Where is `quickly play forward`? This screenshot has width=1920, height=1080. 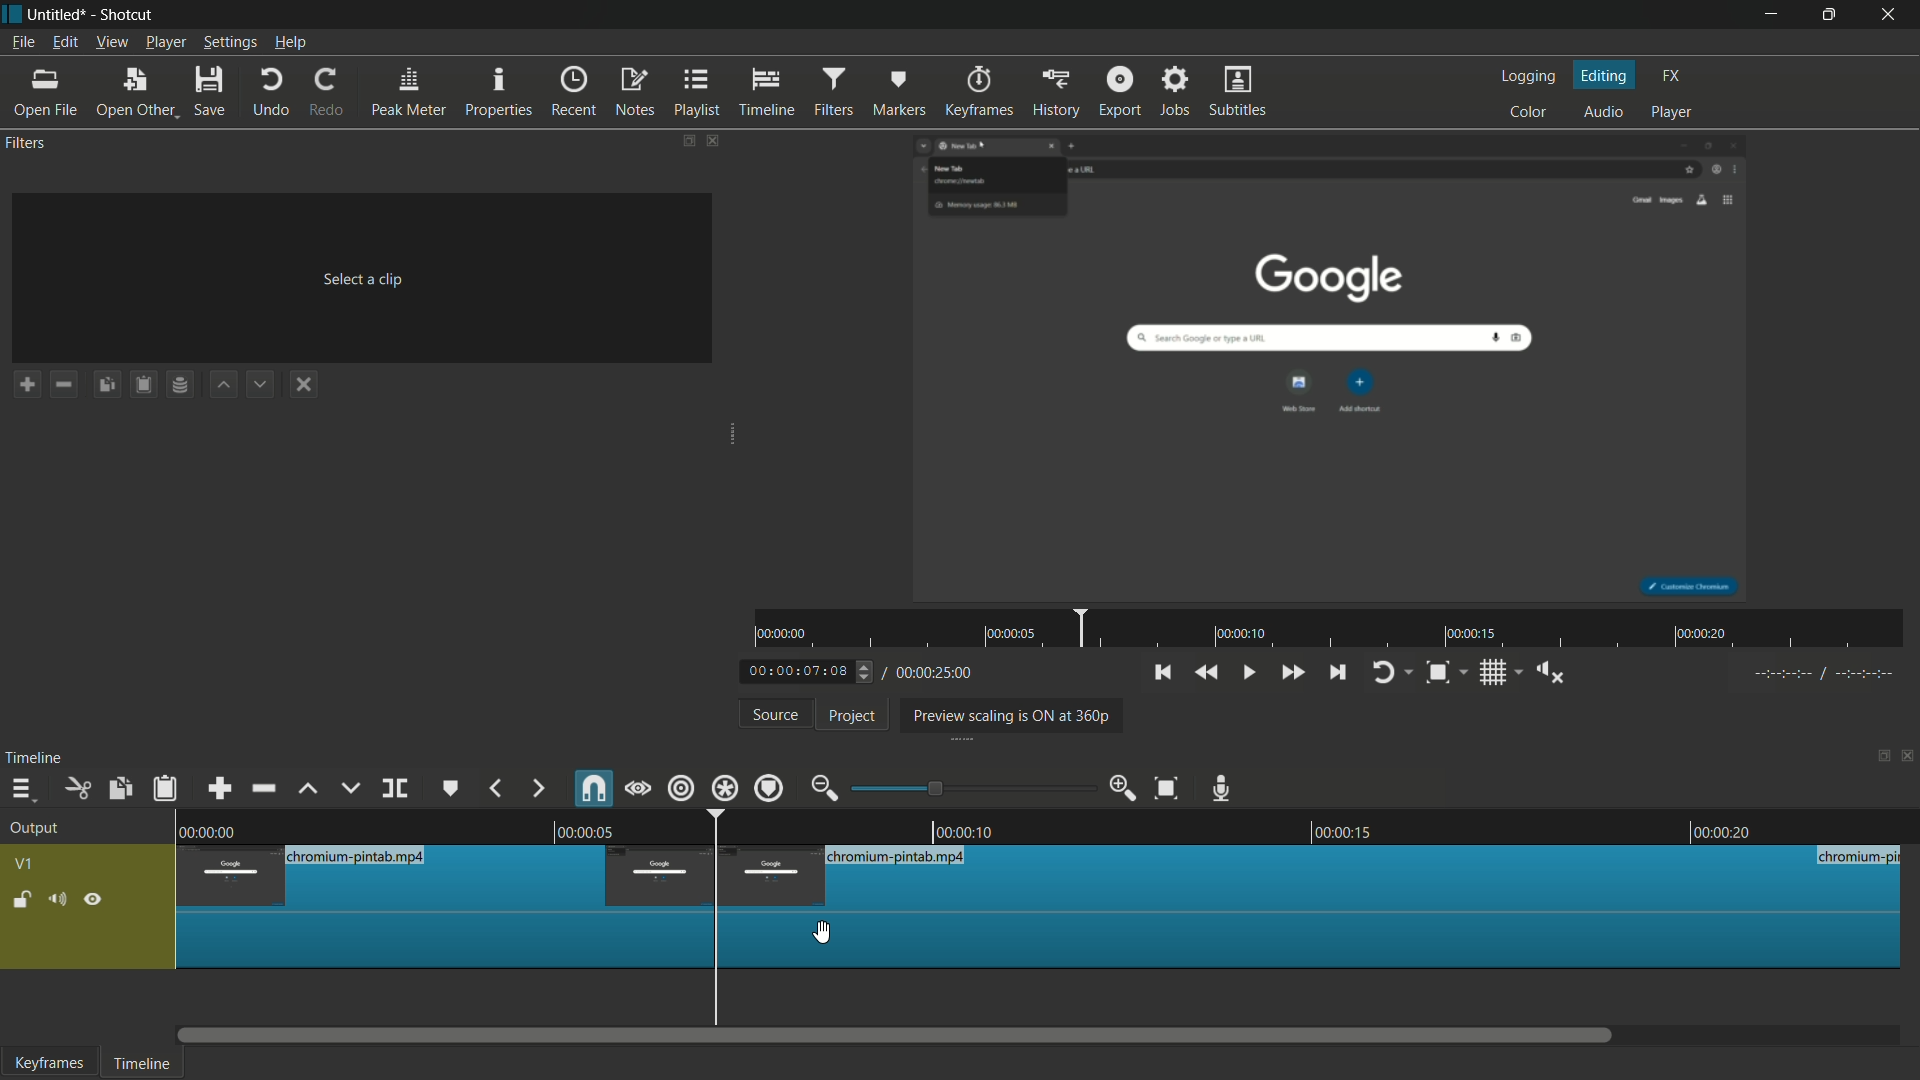
quickly play forward is located at coordinates (1292, 673).